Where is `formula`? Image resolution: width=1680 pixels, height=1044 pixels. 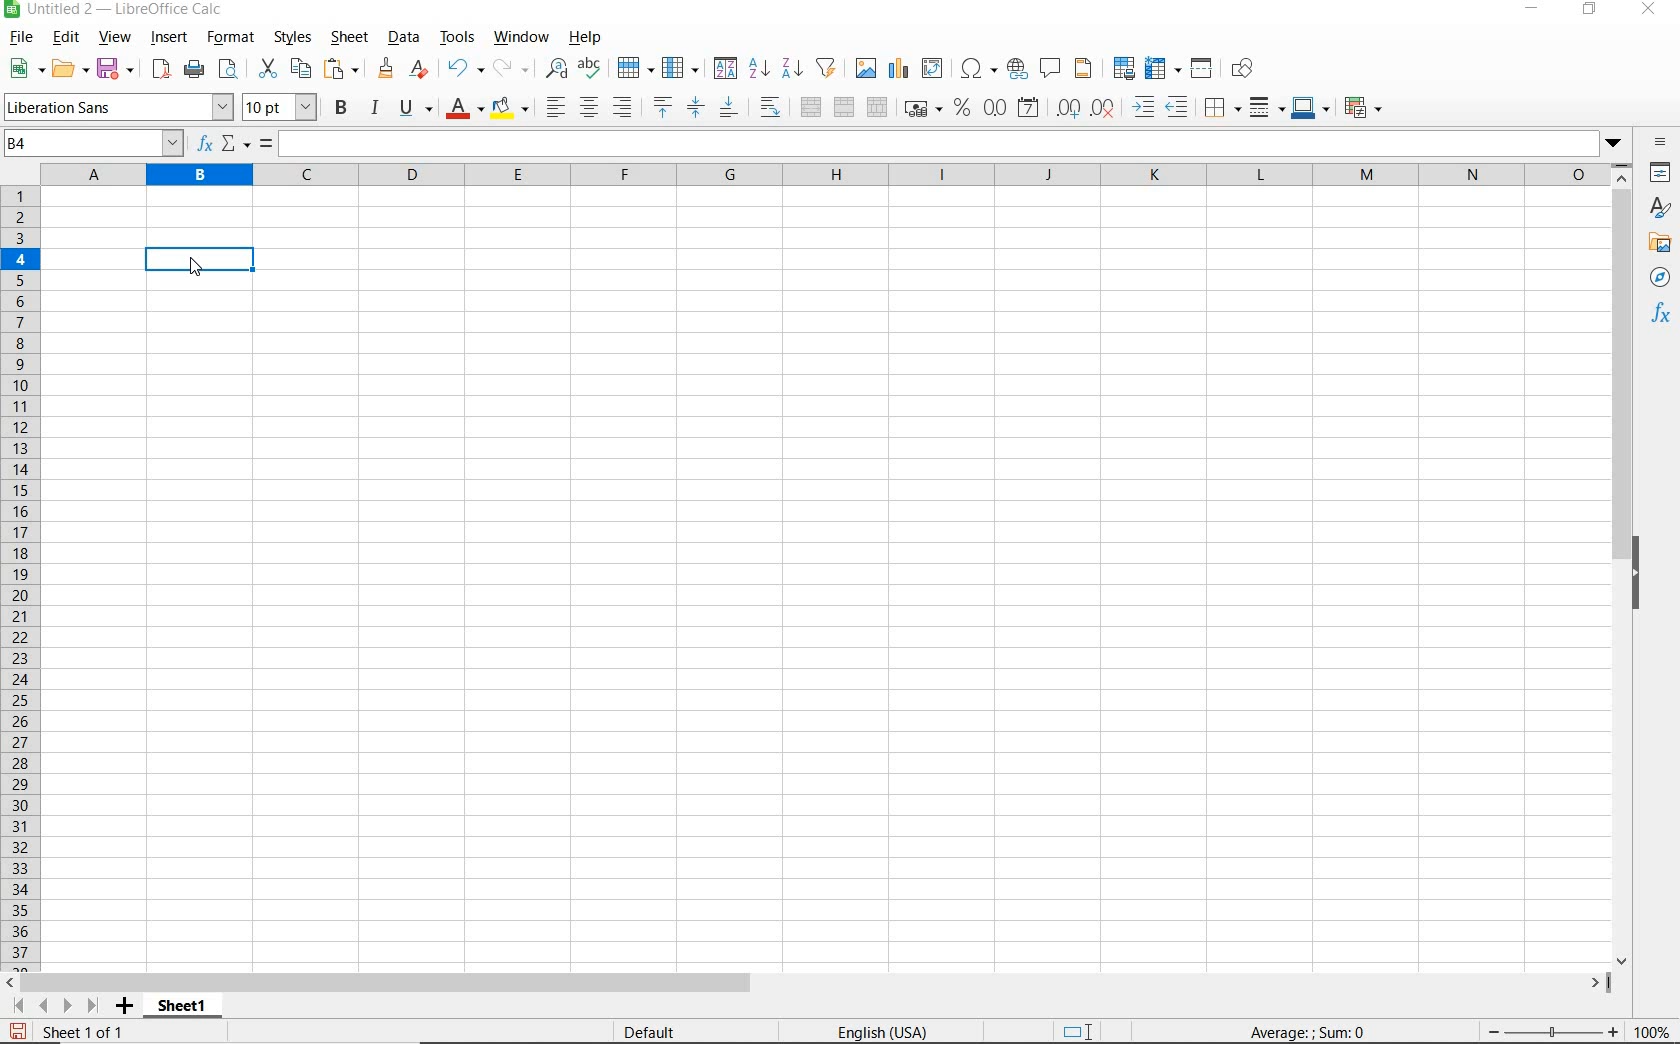 formula is located at coordinates (265, 142).